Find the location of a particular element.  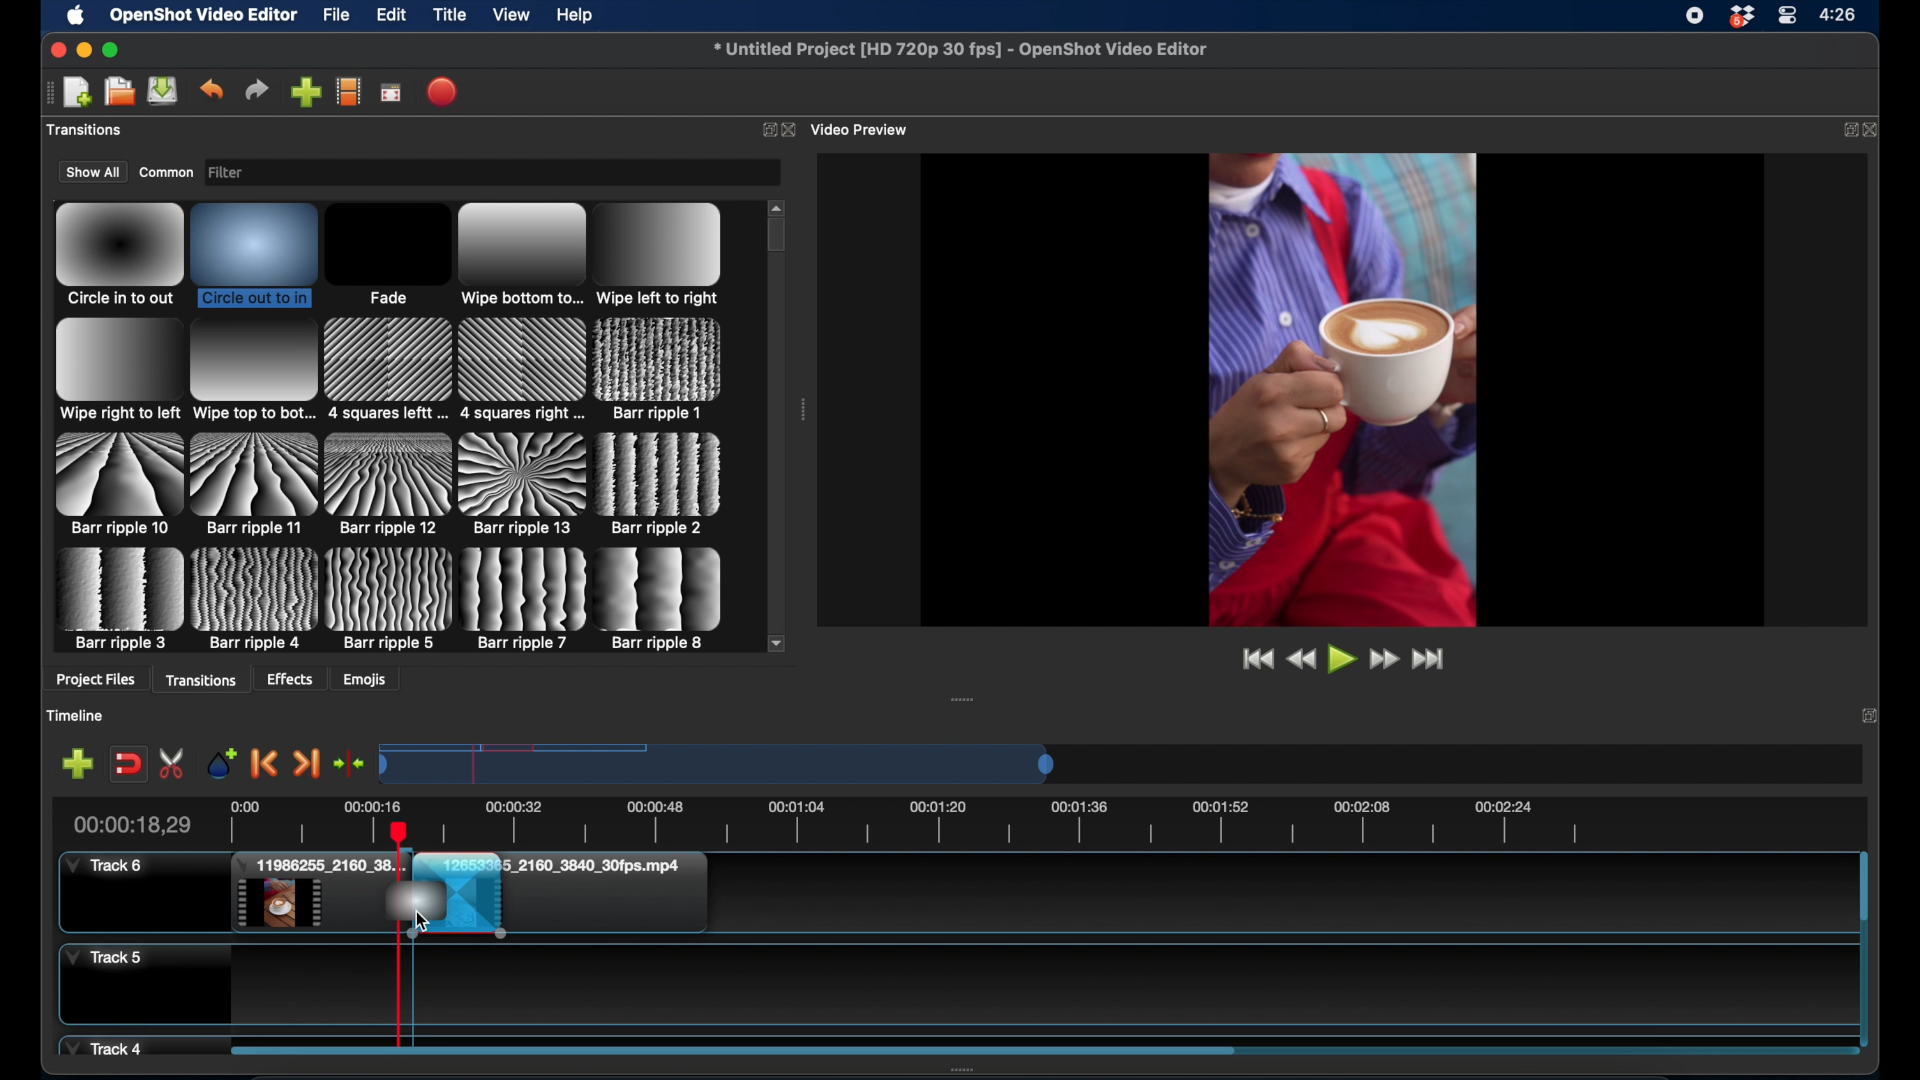

previous marker is located at coordinates (266, 765).